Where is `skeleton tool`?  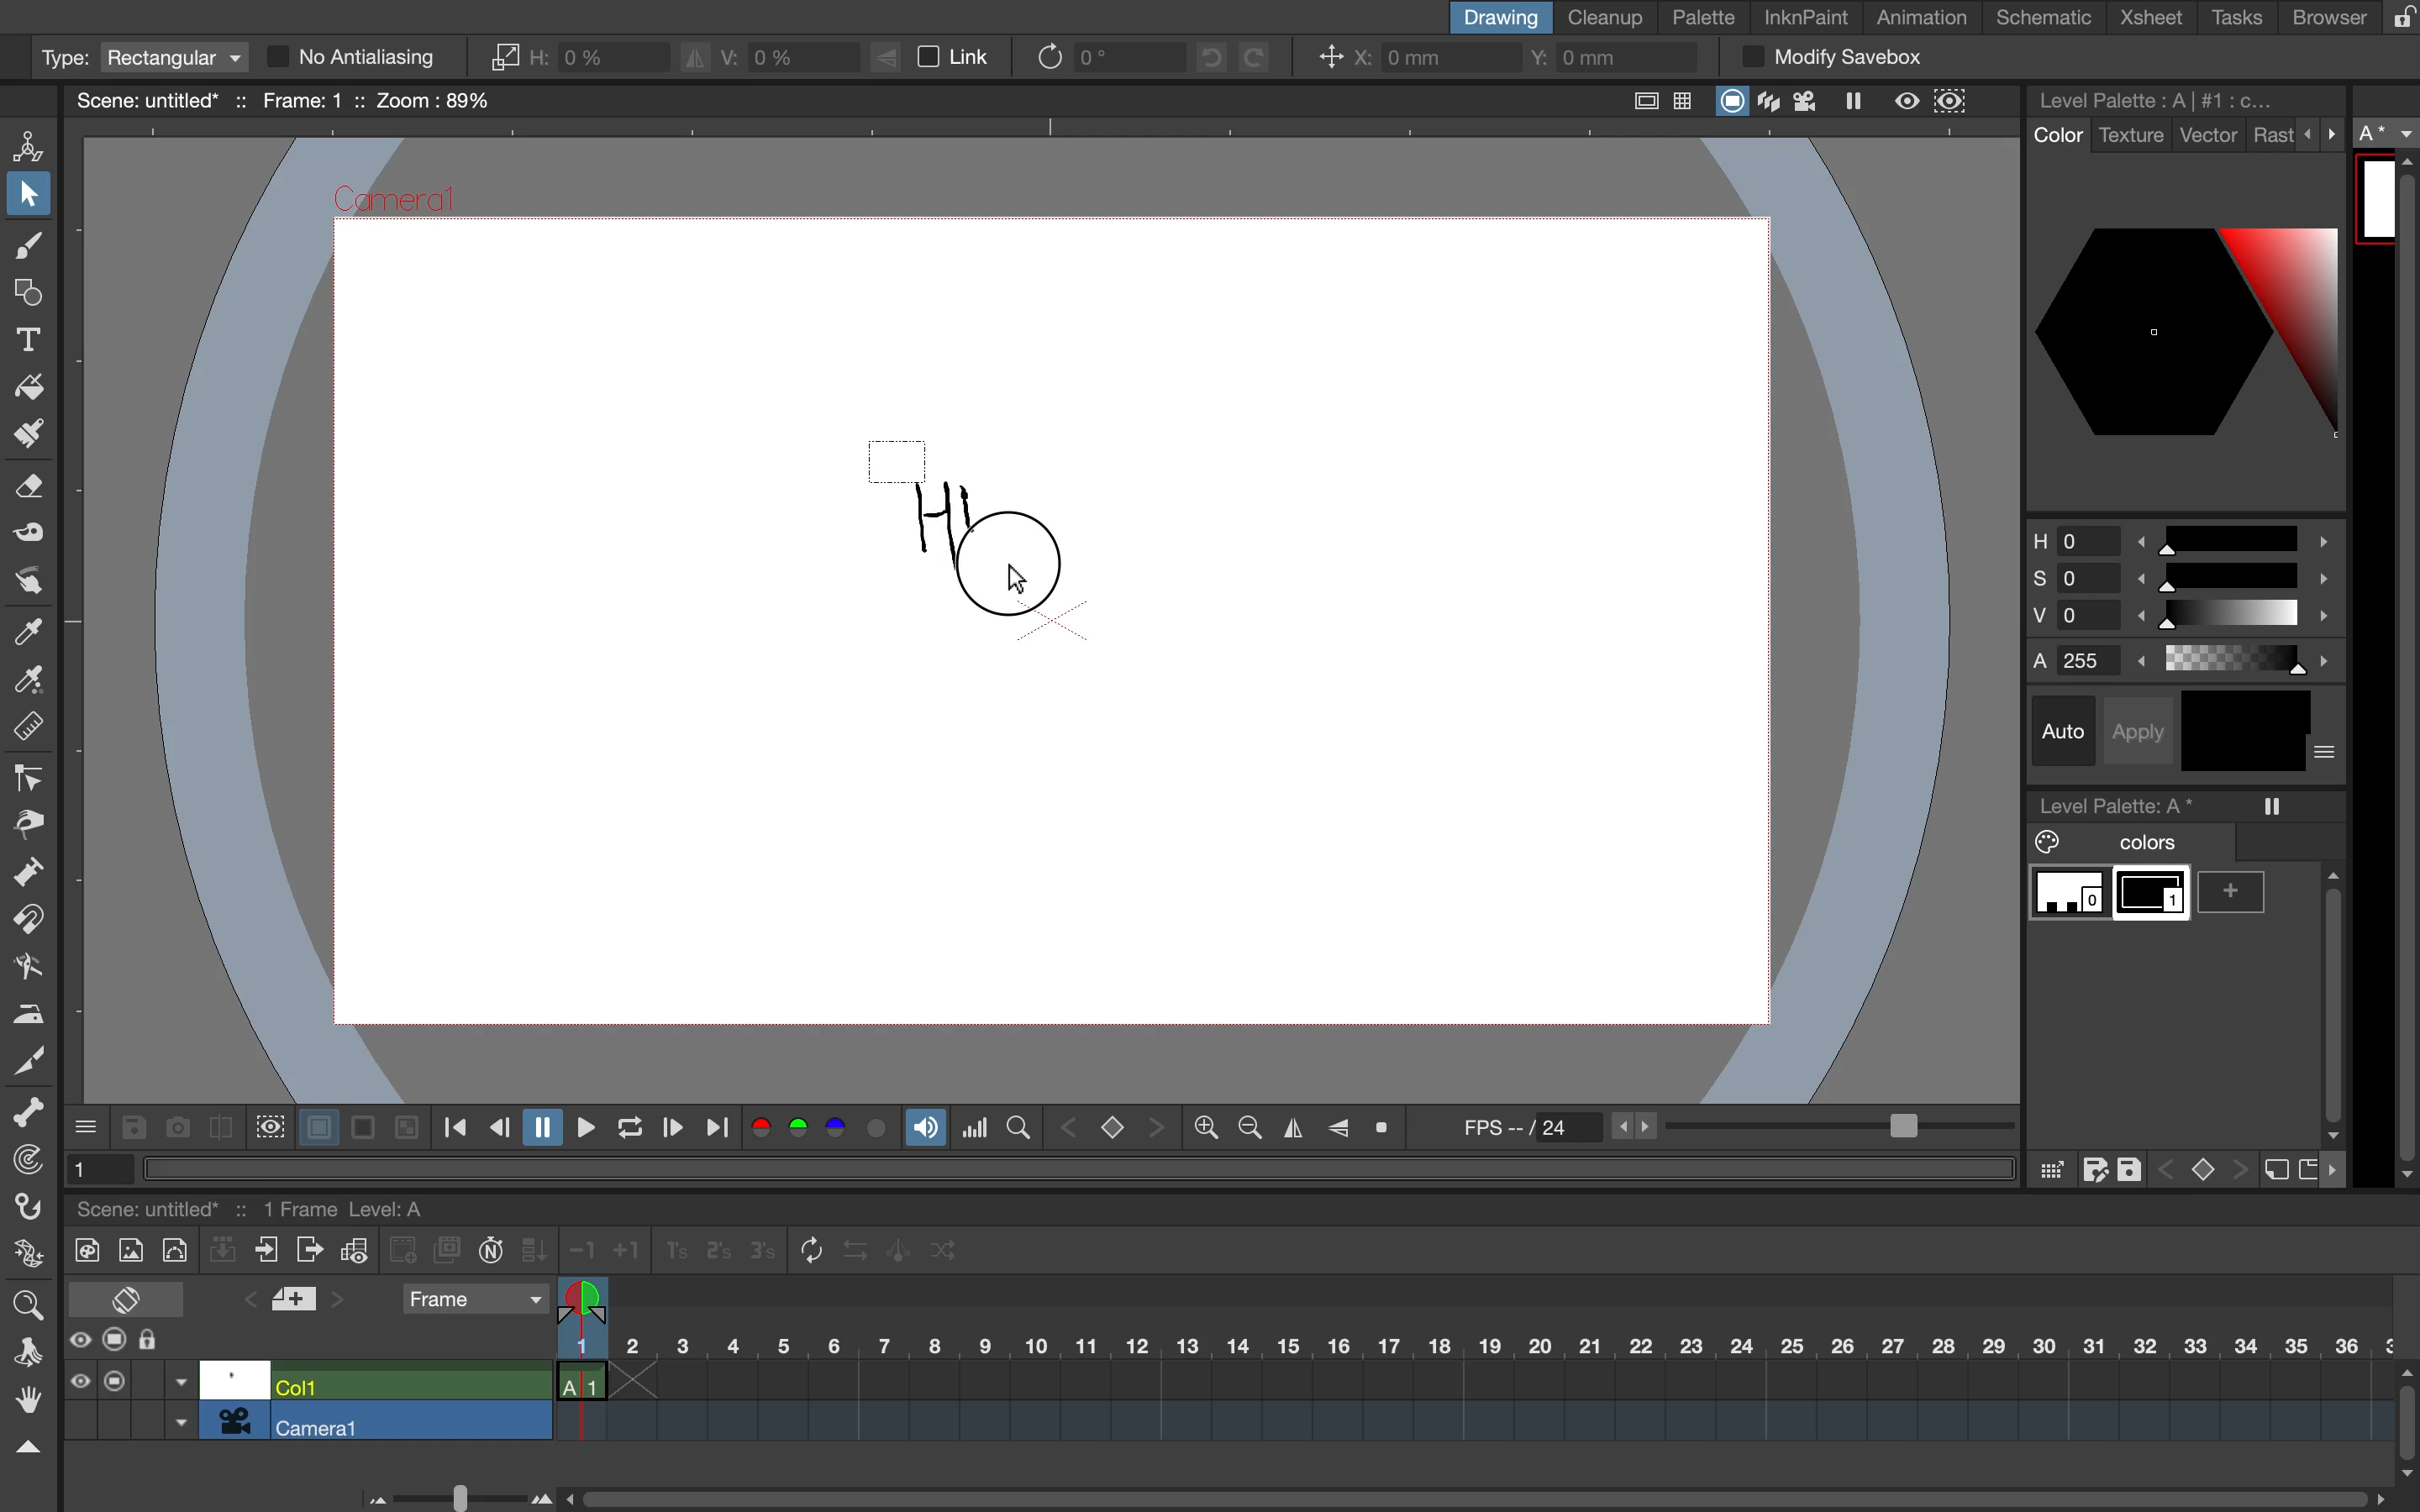
skeleton tool is located at coordinates (30, 1113).